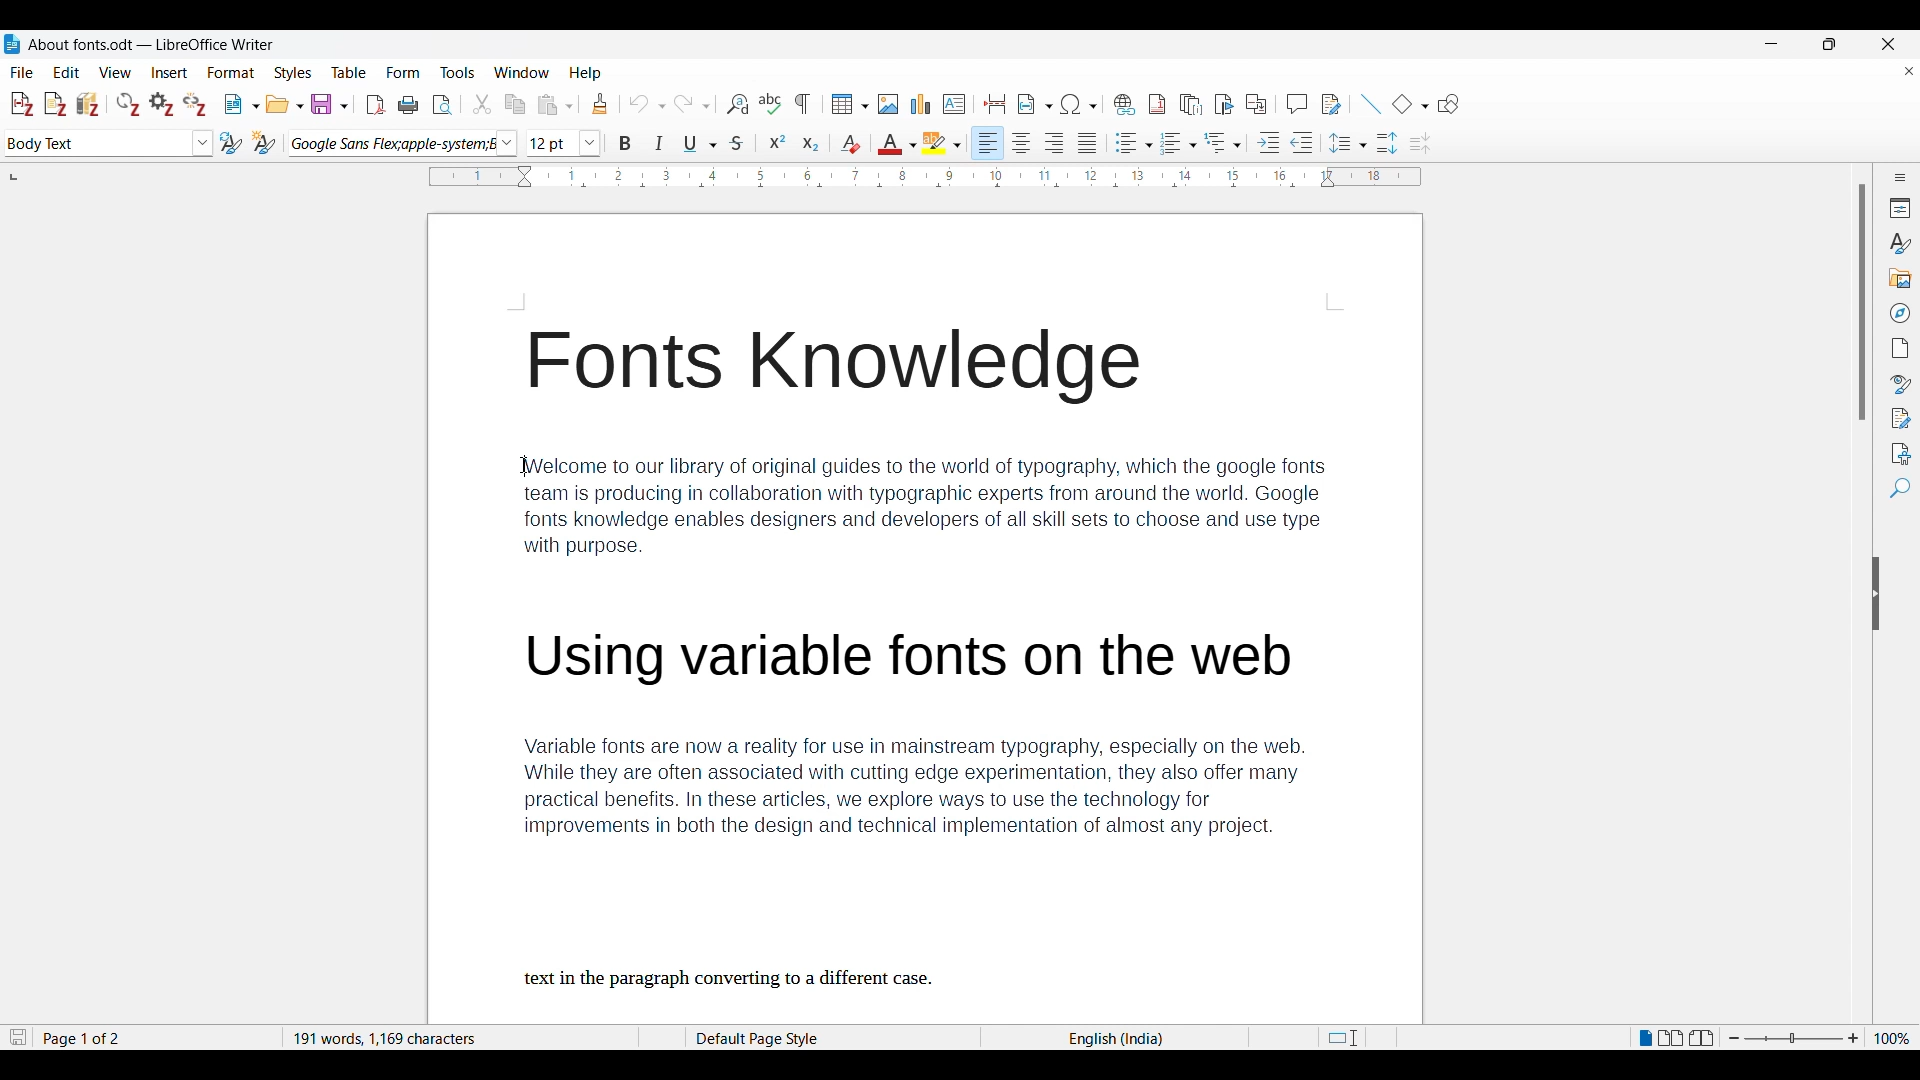 This screenshot has width=1920, height=1080. What do you see at coordinates (1411, 103) in the screenshot?
I see `Basic shape options` at bounding box center [1411, 103].